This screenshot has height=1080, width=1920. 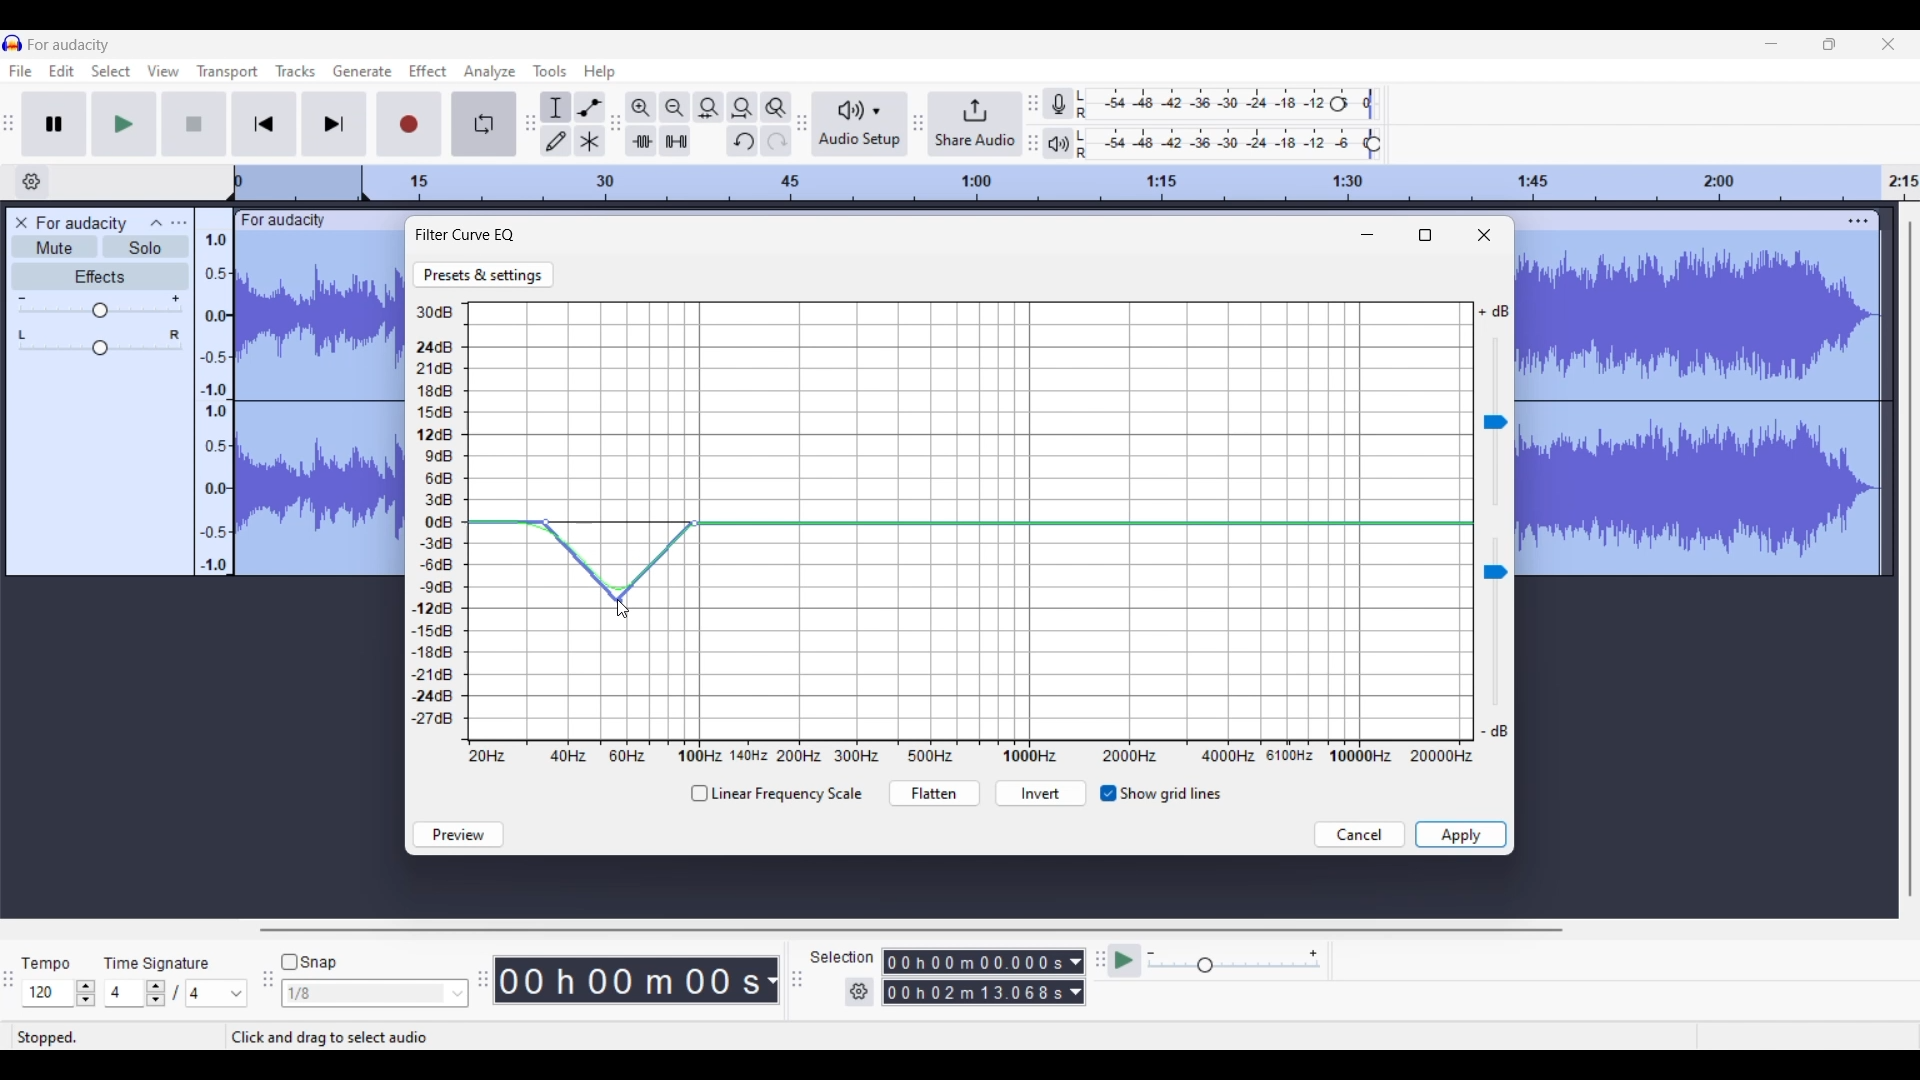 What do you see at coordinates (859, 992) in the screenshot?
I see `Selection settings` at bounding box center [859, 992].